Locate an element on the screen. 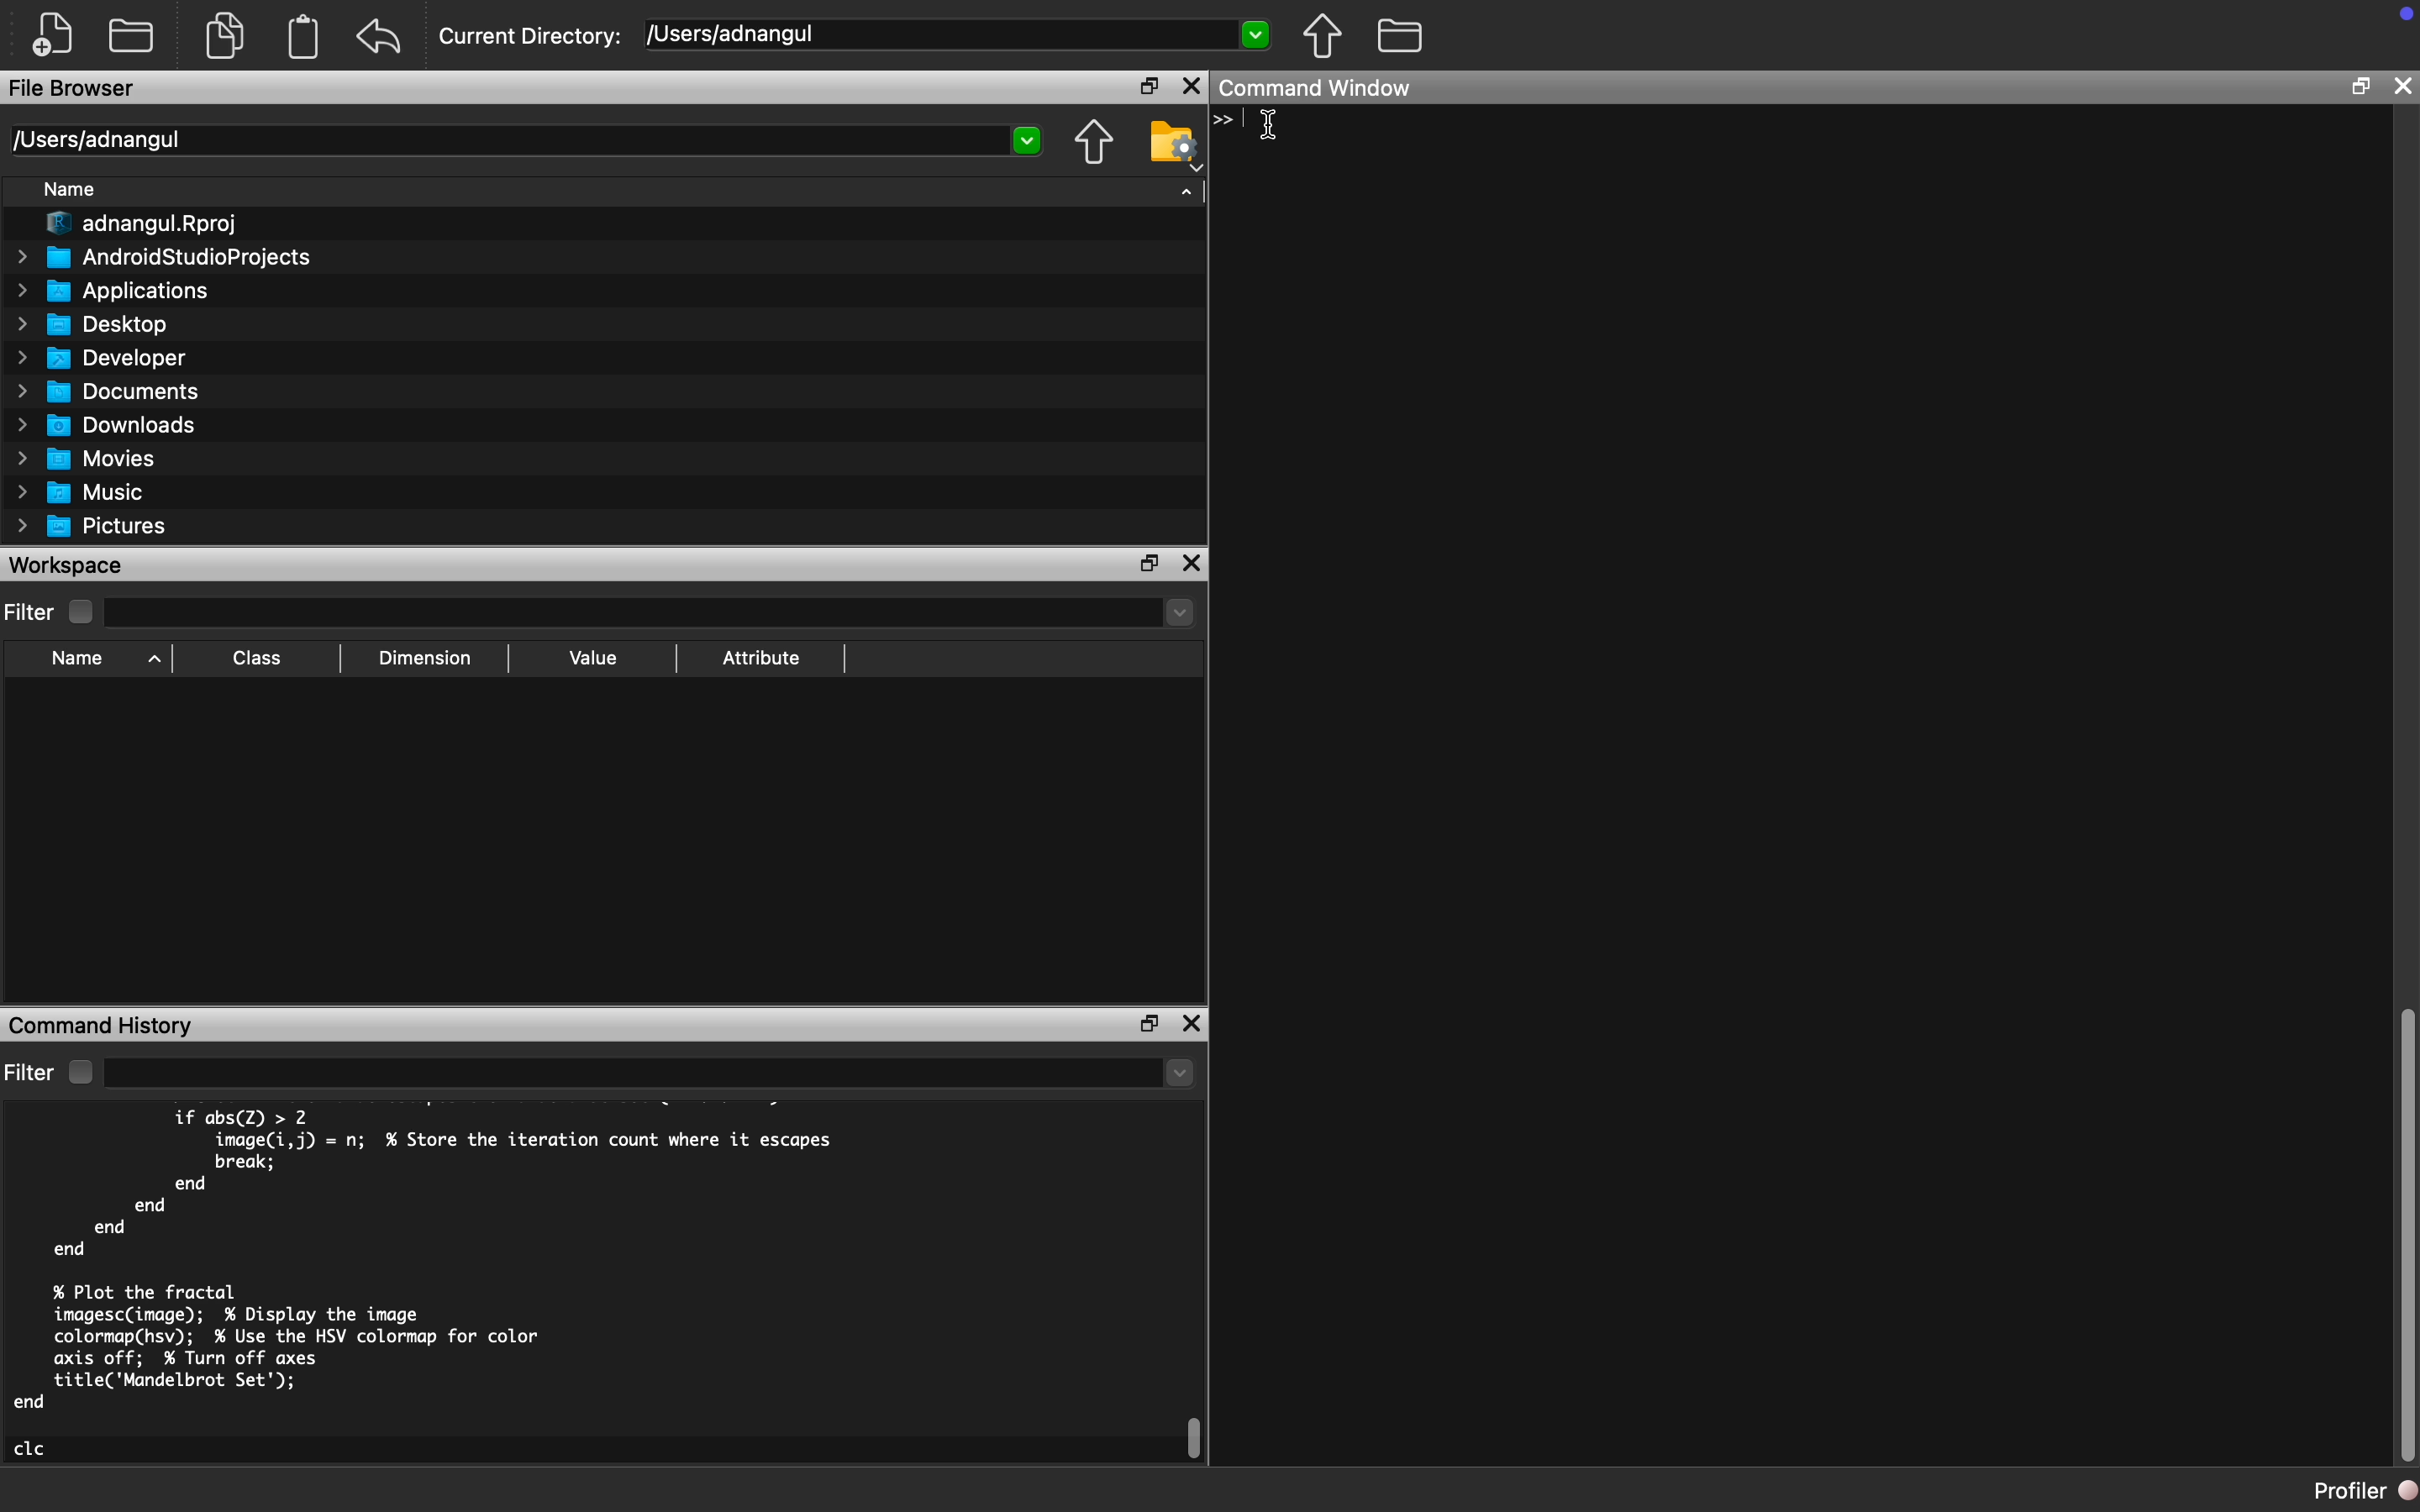 Image resolution: width=2420 pixels, height=1512 pixels. adnangul.Rproj is located at coordinates (145, 224).